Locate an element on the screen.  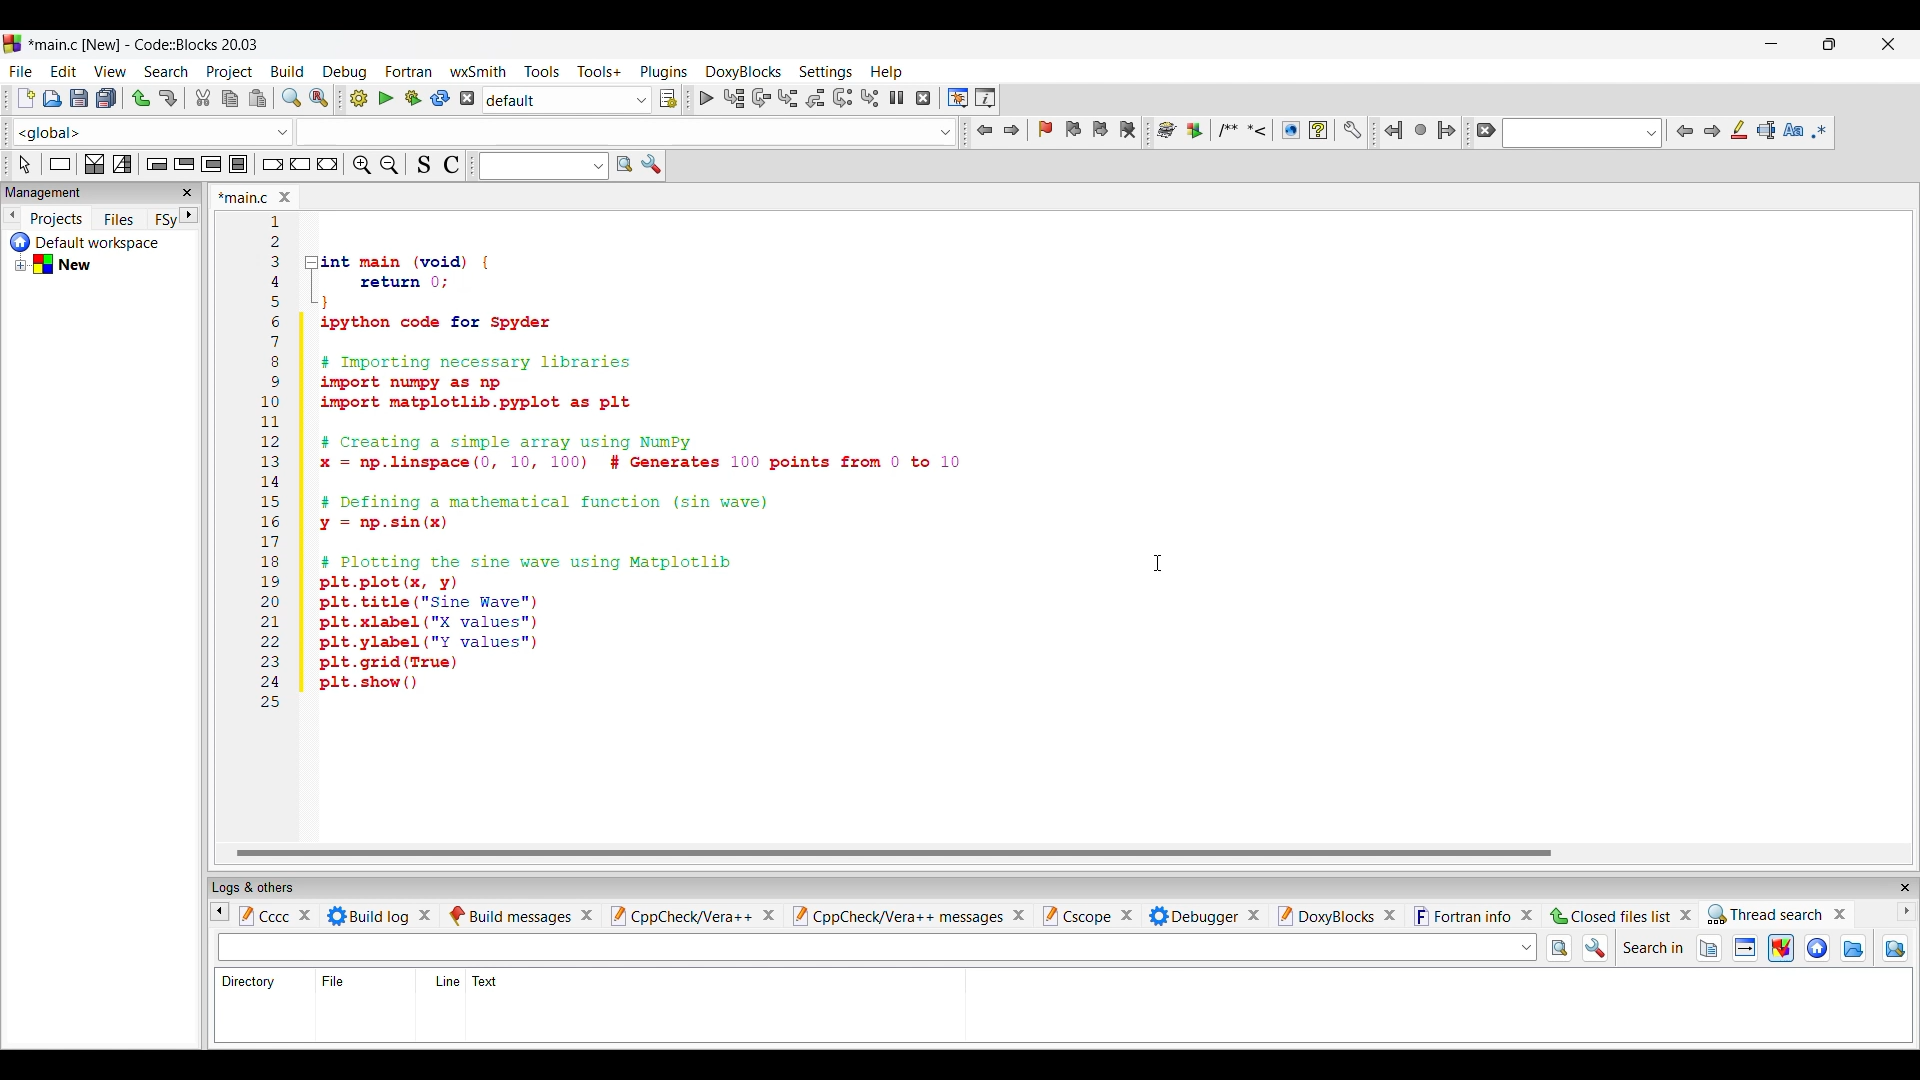
show options is located at coordinates (1599, 950).